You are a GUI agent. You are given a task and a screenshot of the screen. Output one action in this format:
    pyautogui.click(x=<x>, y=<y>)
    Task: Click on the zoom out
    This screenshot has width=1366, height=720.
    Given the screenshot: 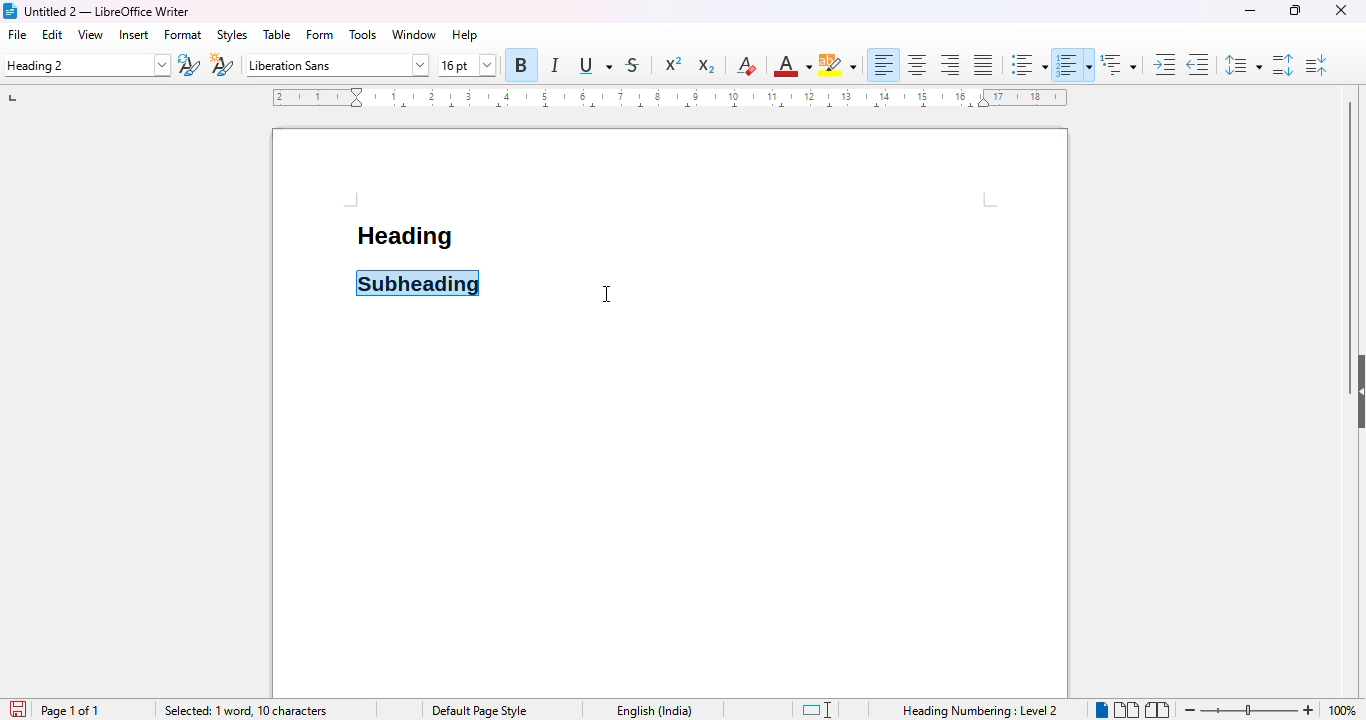 What is the action you would take?
    pyautogui.click(x=1190, y=709)
    